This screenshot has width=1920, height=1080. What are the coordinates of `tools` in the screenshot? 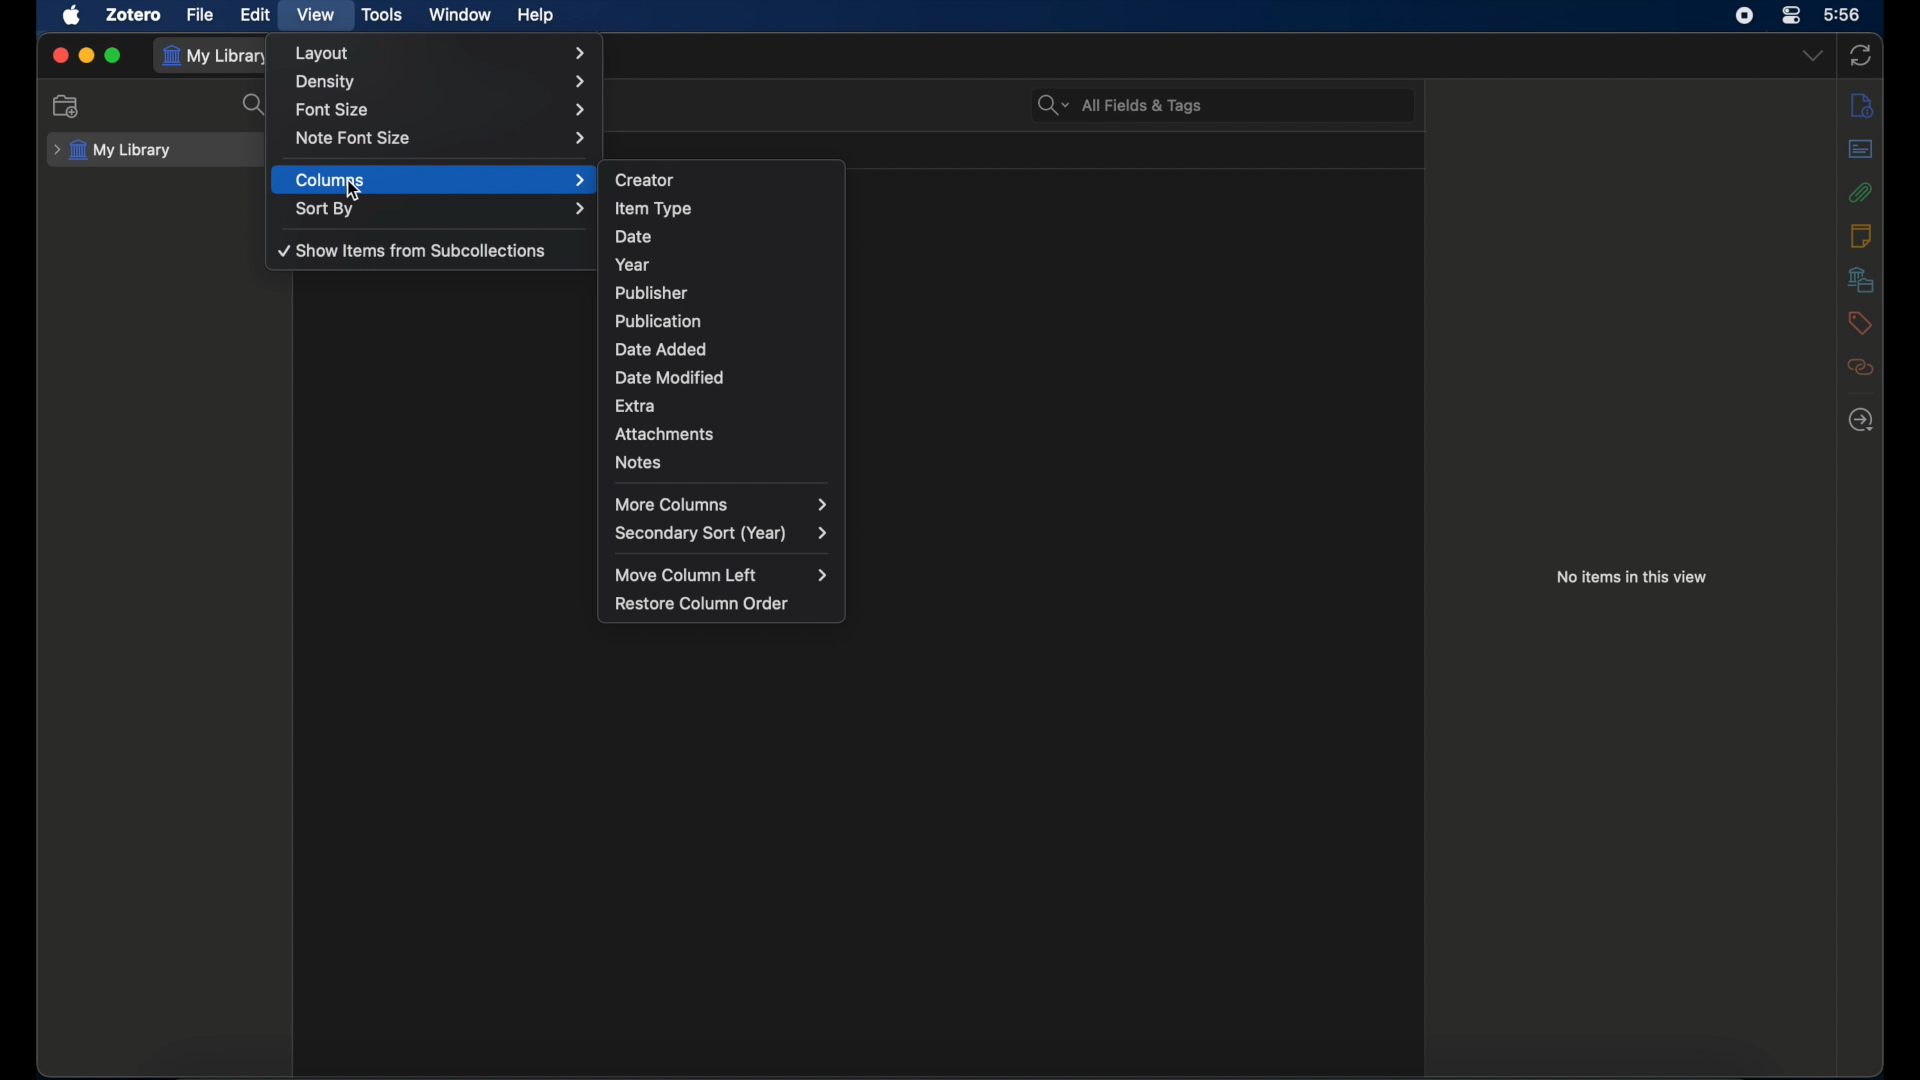 It's located at (382, 14).